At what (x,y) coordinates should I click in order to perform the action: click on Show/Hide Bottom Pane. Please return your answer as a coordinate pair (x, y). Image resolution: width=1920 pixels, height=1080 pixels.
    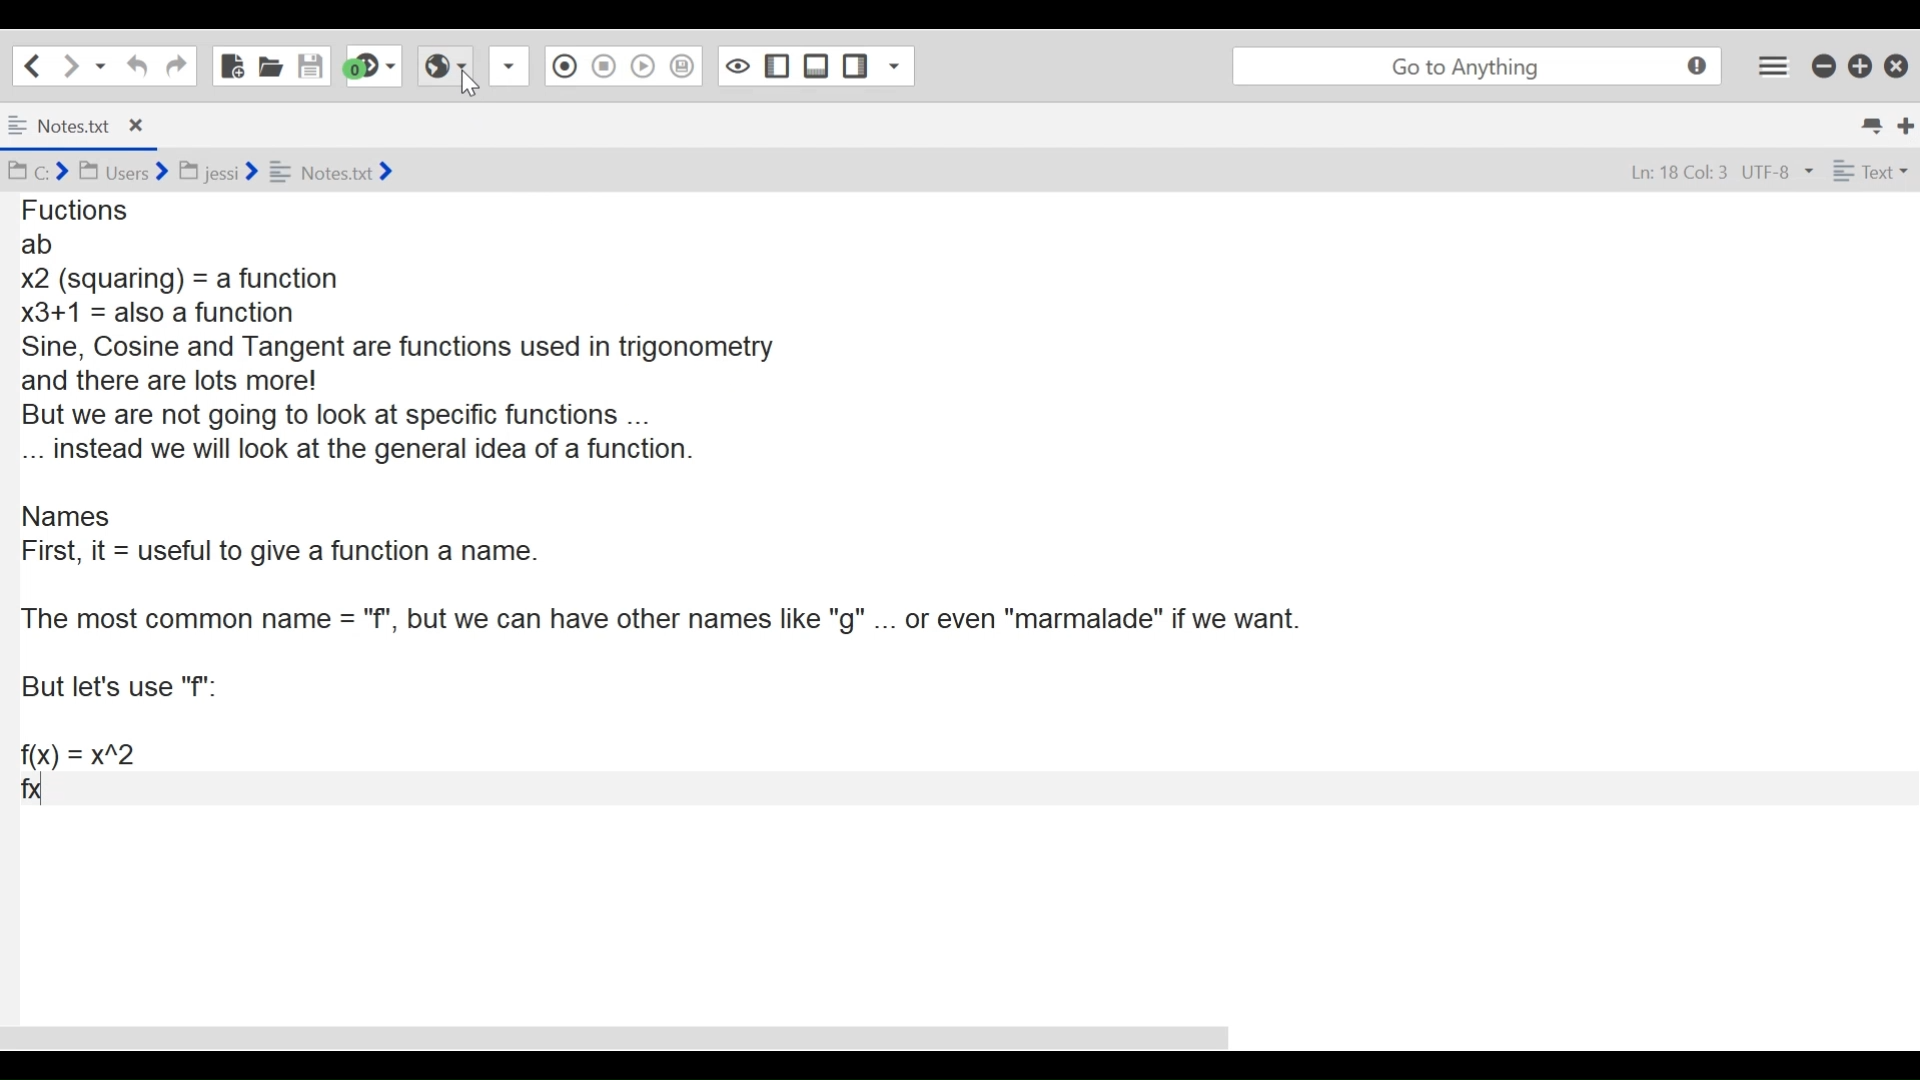
    Looking at the image, I should click on (813, 68).